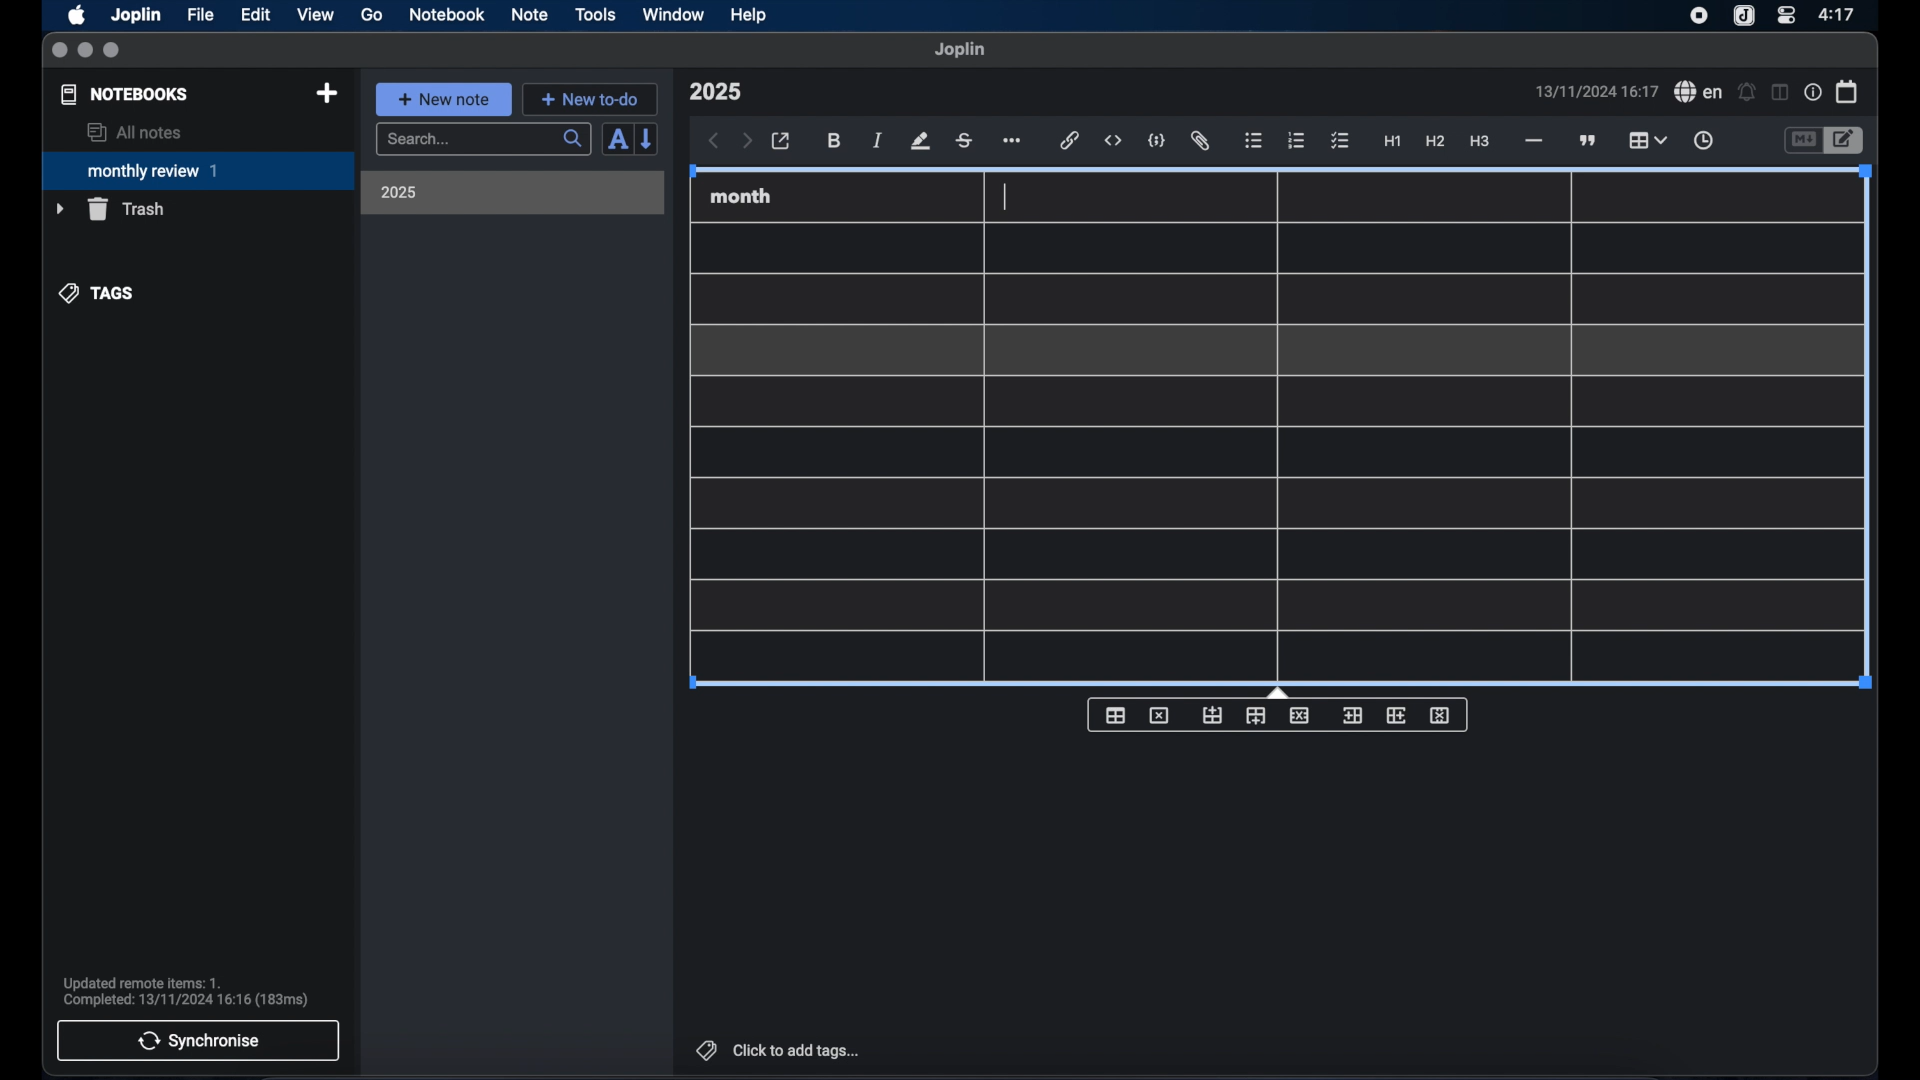  Describe the element at coordinates (595, 14) in the screenshot. I see `tools` at that location.